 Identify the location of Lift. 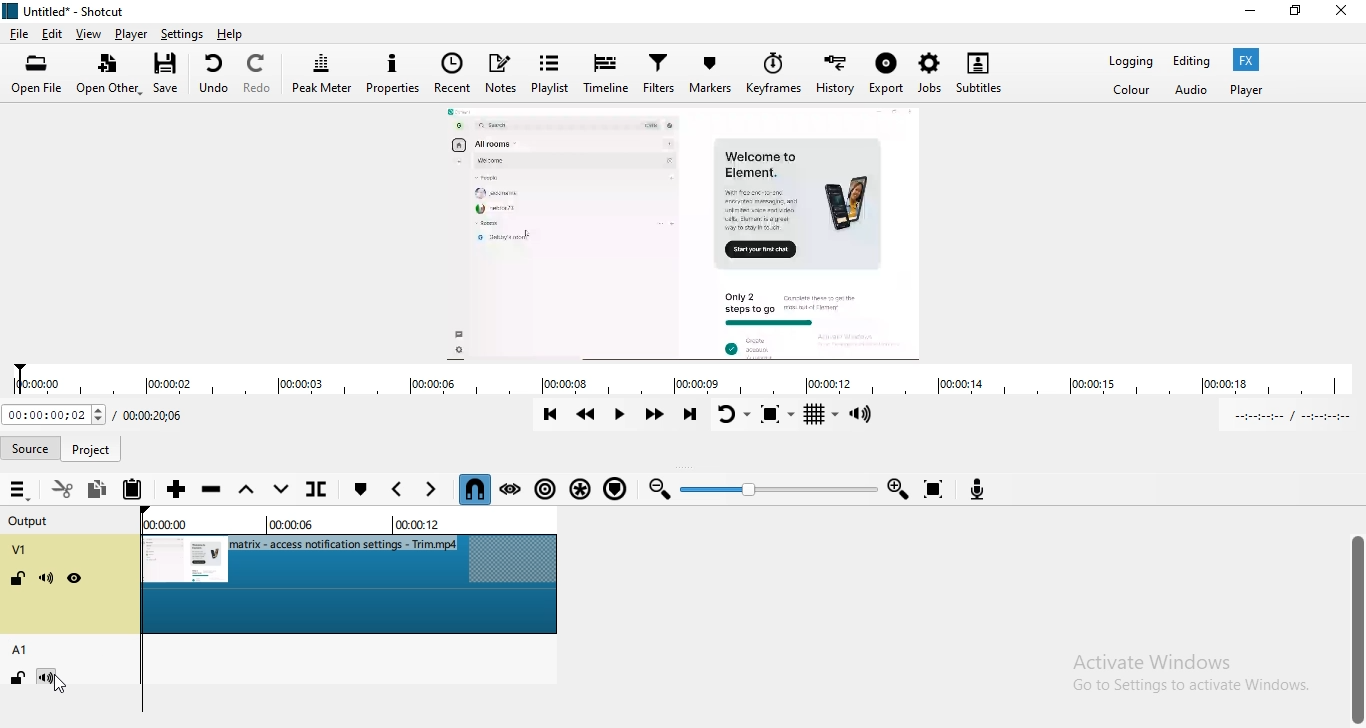
(246, 490).